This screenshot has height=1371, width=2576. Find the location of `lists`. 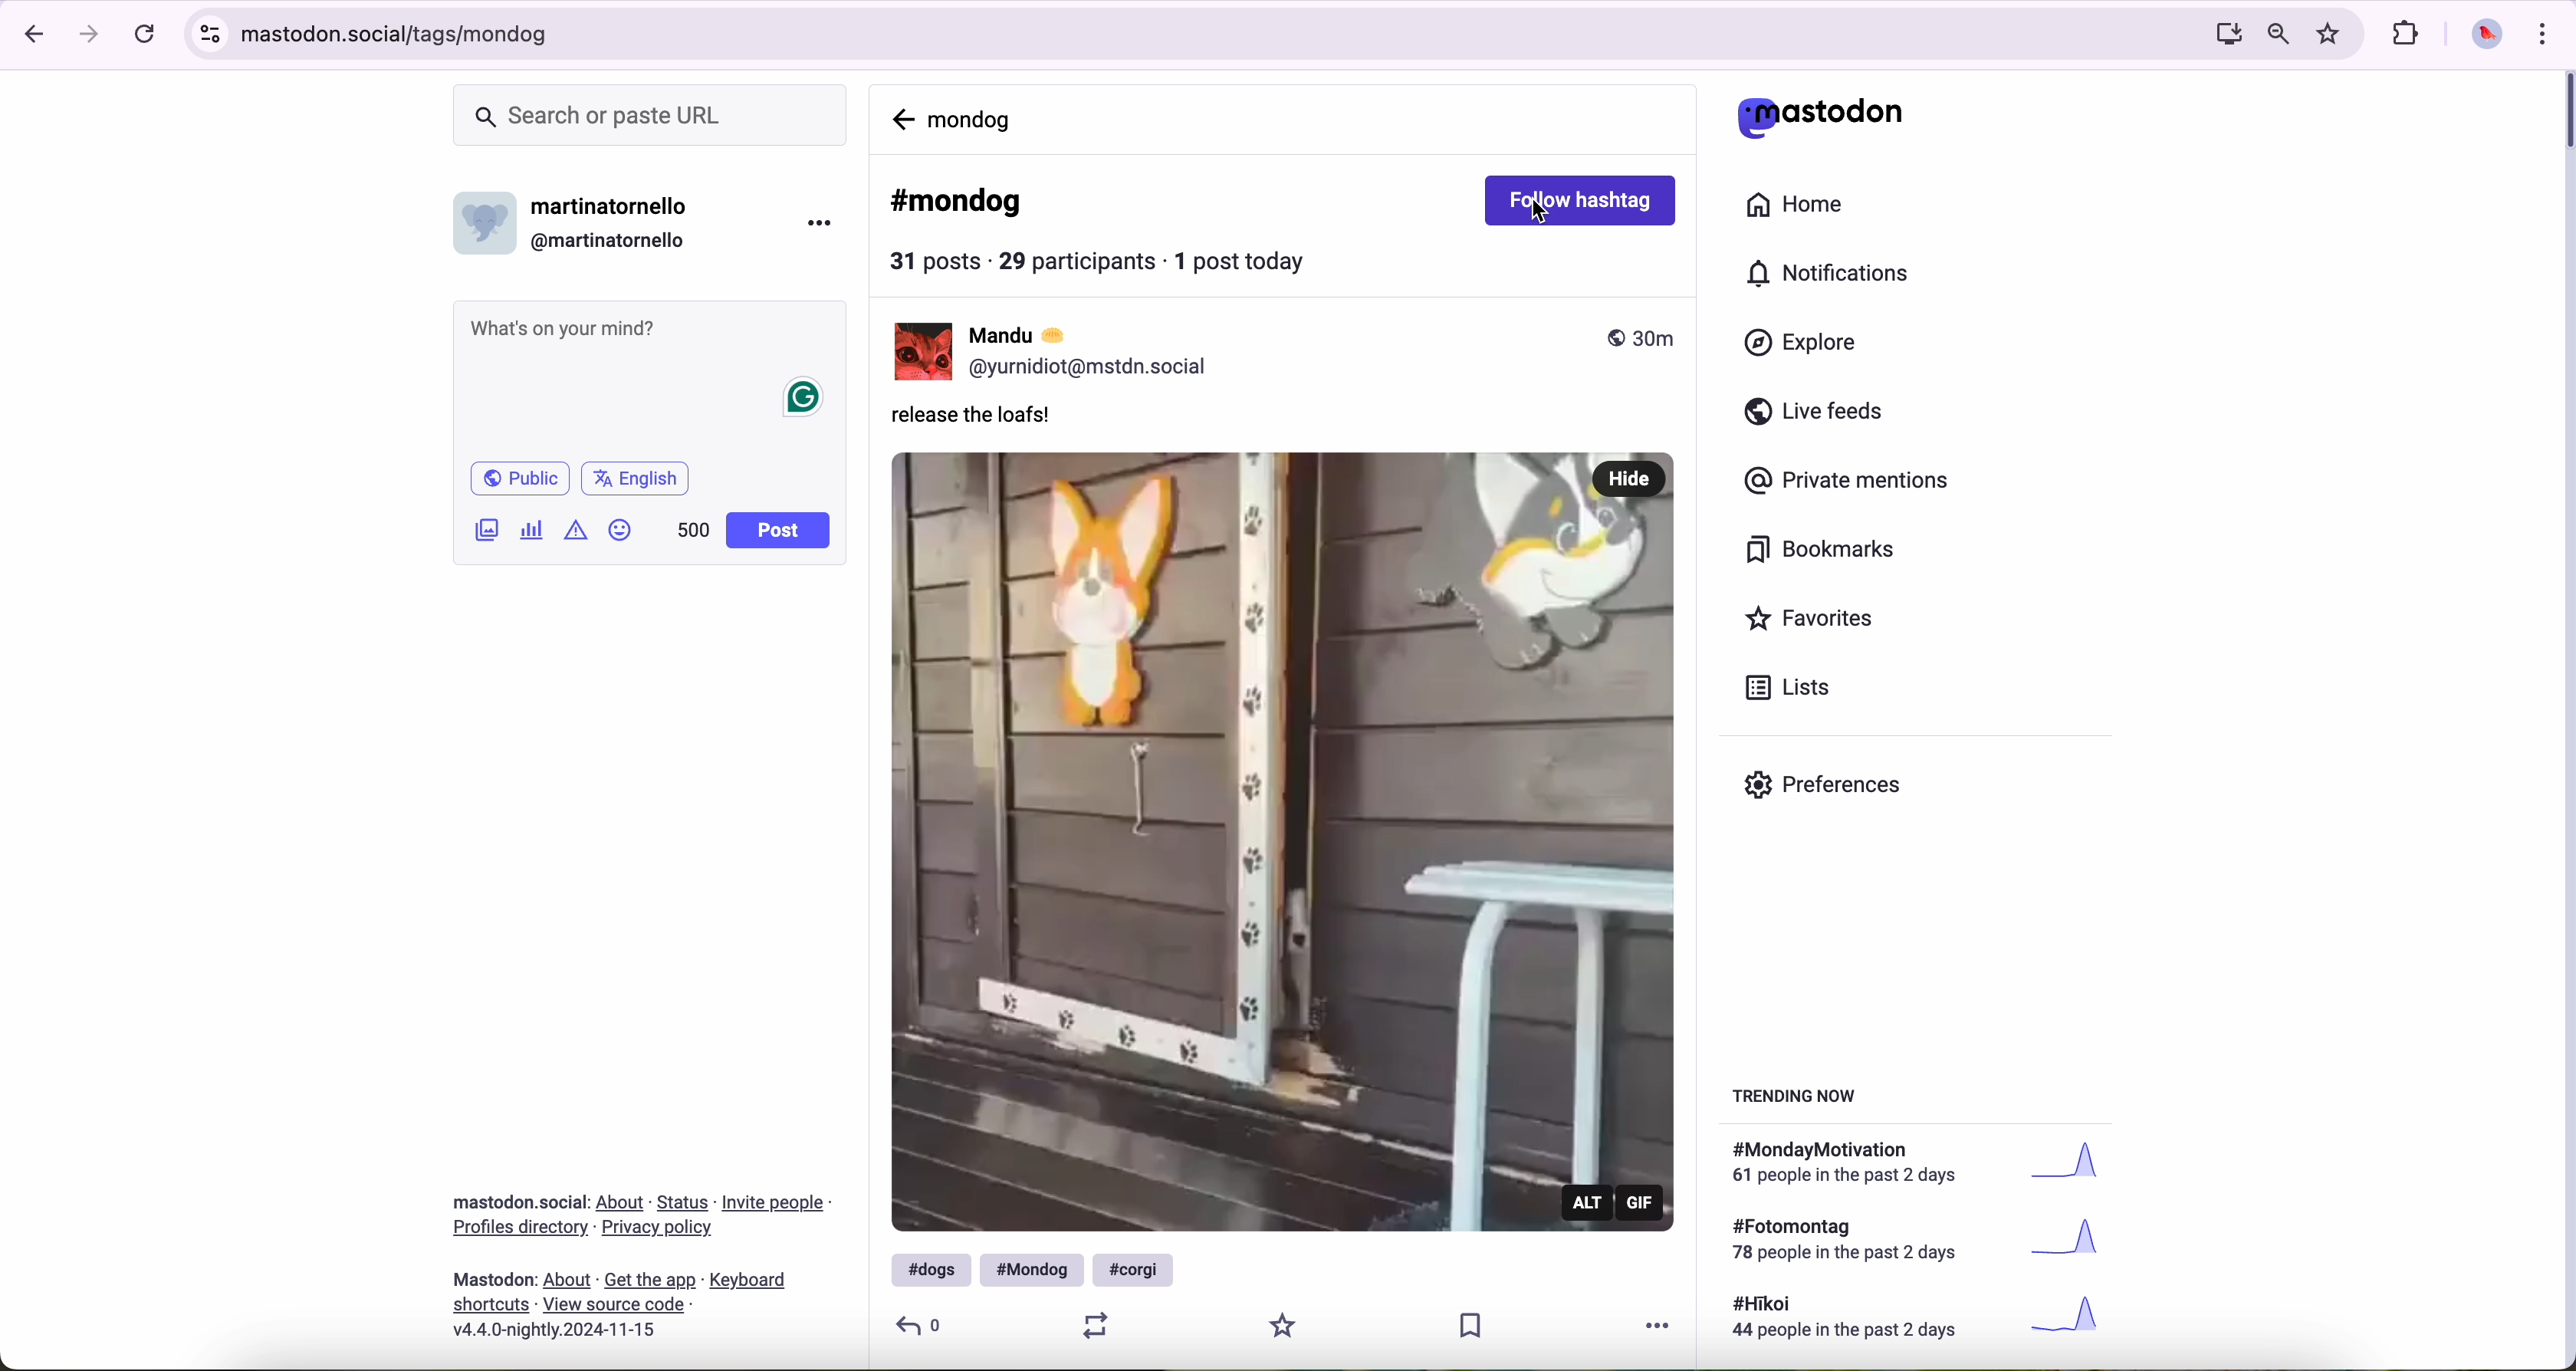

lists is located at coordinates (1795, 688).